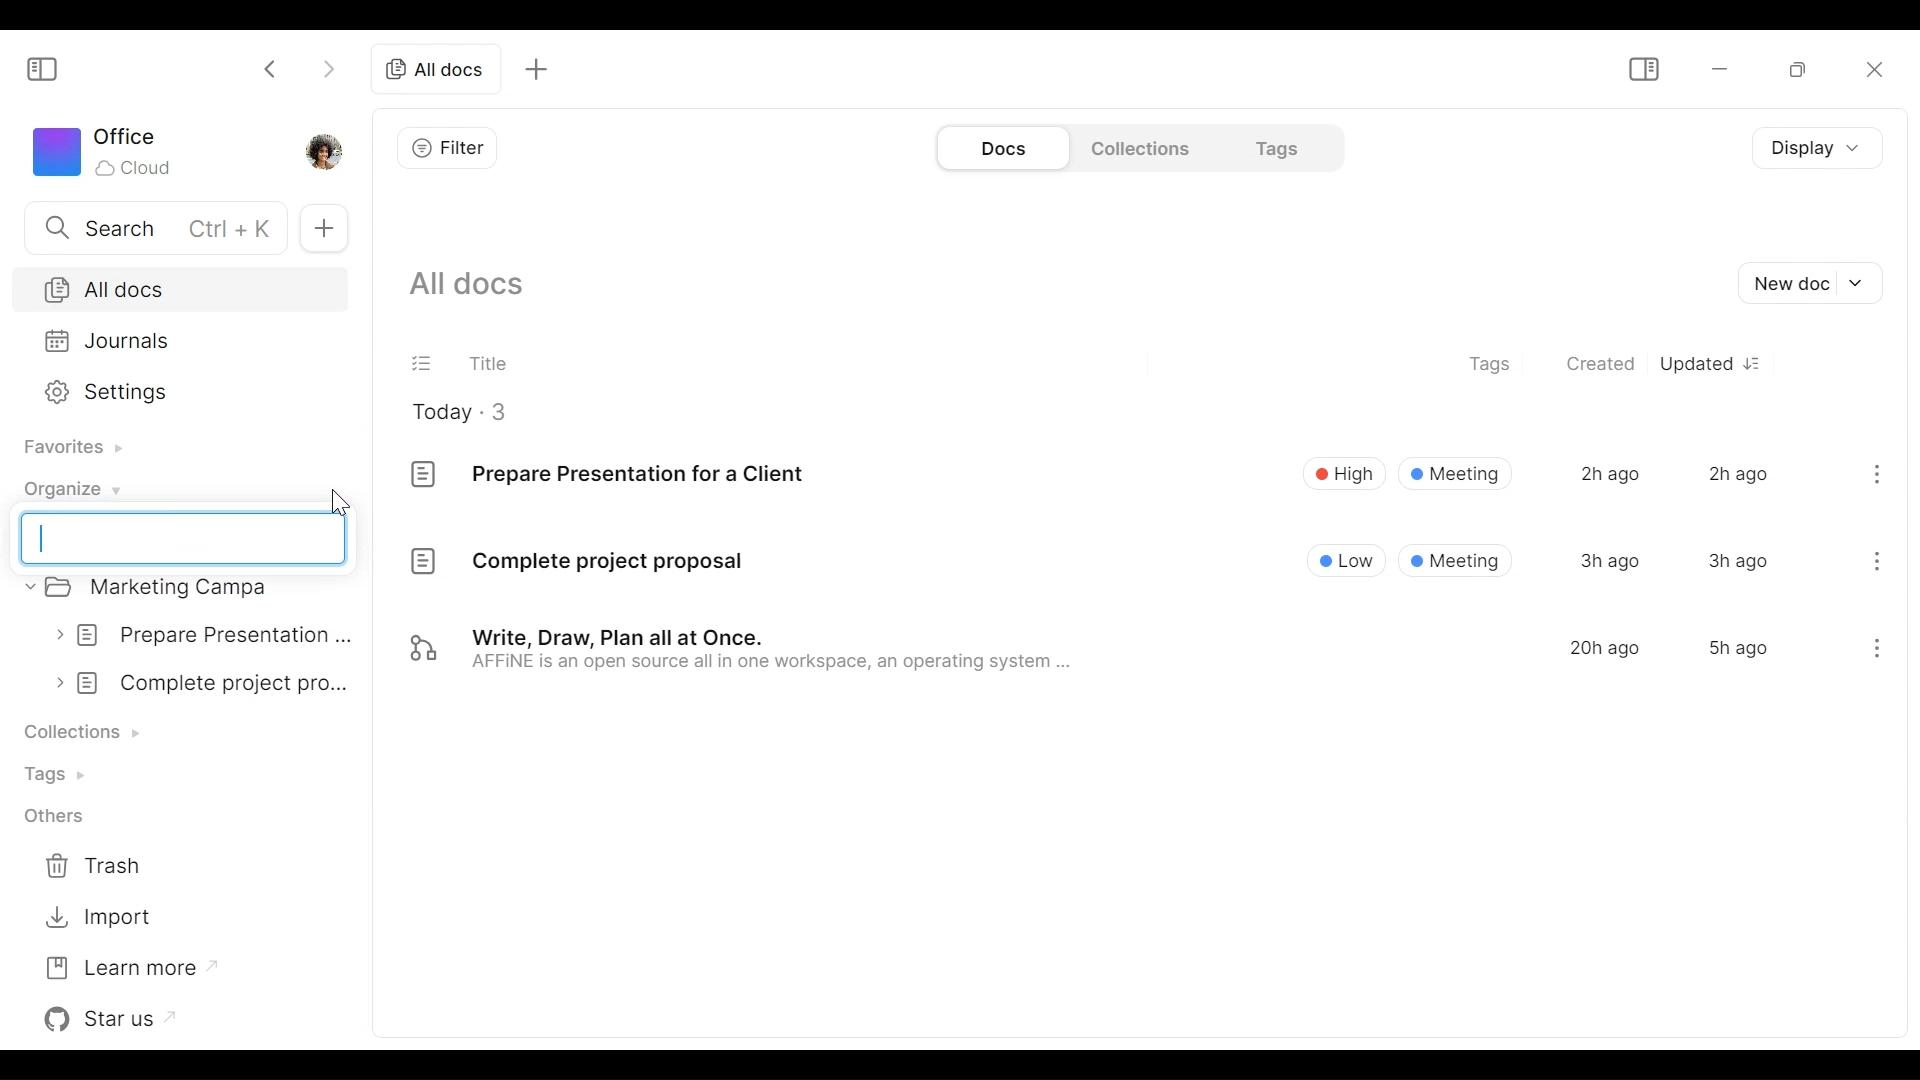 Image resolution: width=1920 pixels, height=1080 pixels. What do you see at coordinates (1343, 472) in the screenshot?
I see `High` at bounding box center [1343, 472].